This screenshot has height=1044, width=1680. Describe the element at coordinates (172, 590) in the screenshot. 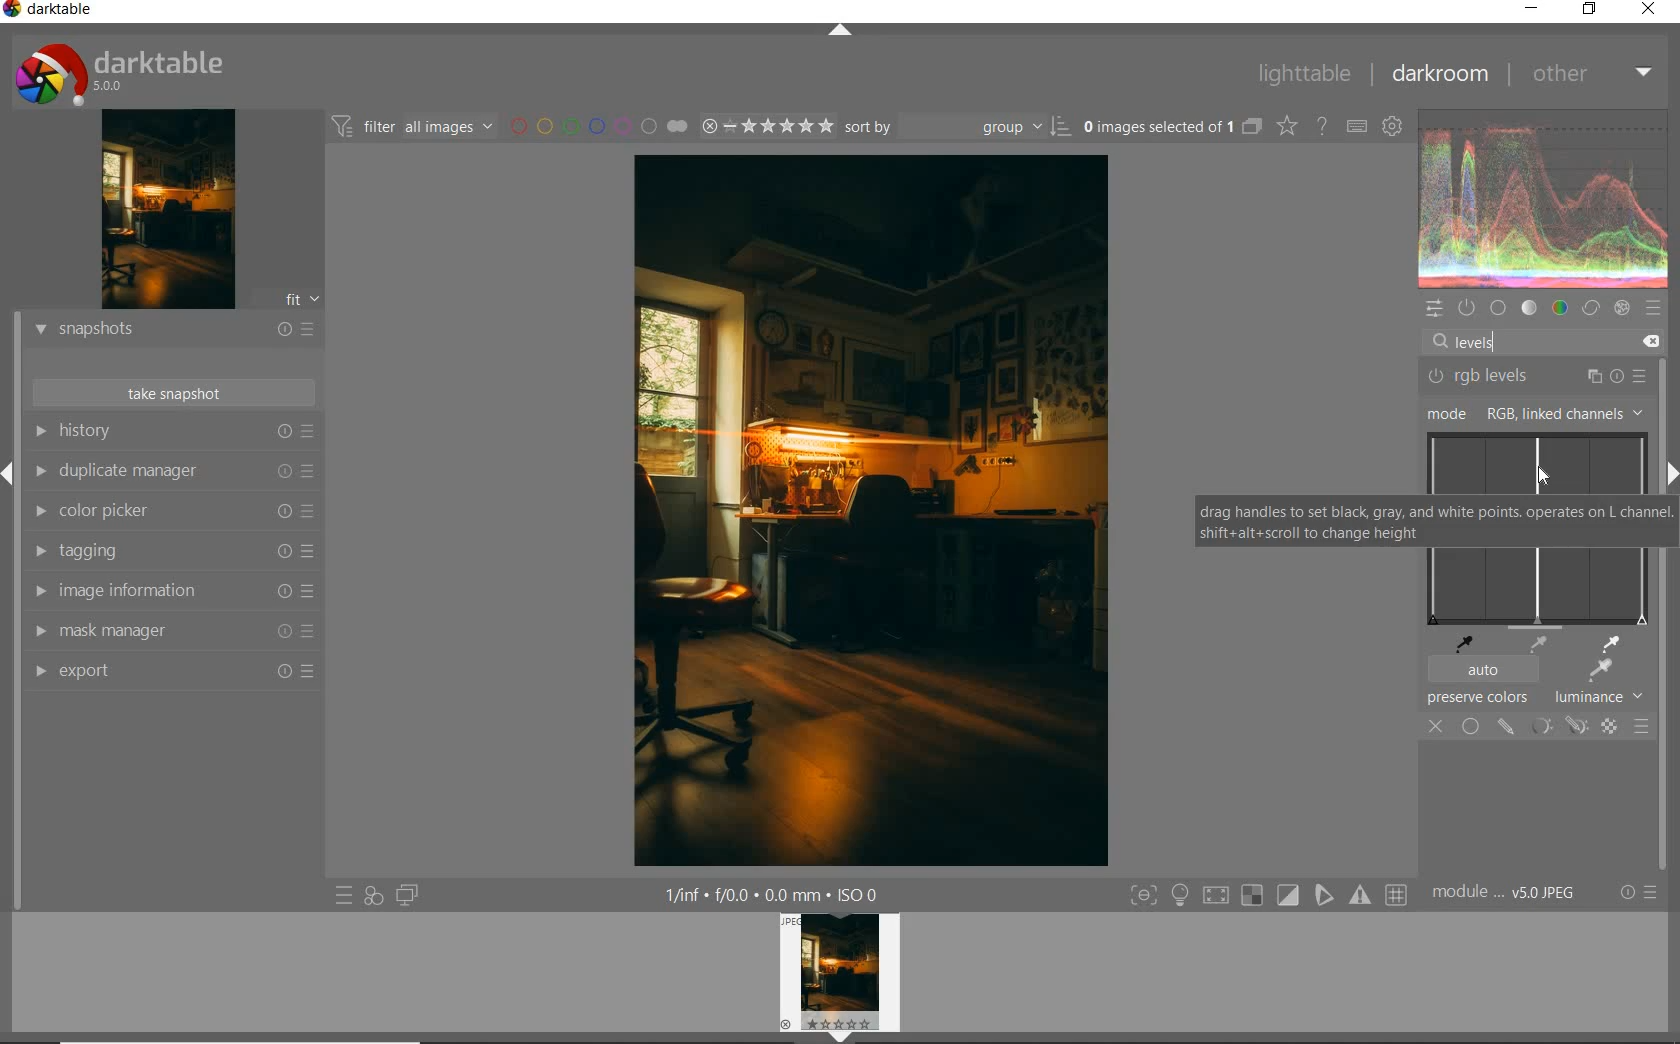

I see `image information` at that location.